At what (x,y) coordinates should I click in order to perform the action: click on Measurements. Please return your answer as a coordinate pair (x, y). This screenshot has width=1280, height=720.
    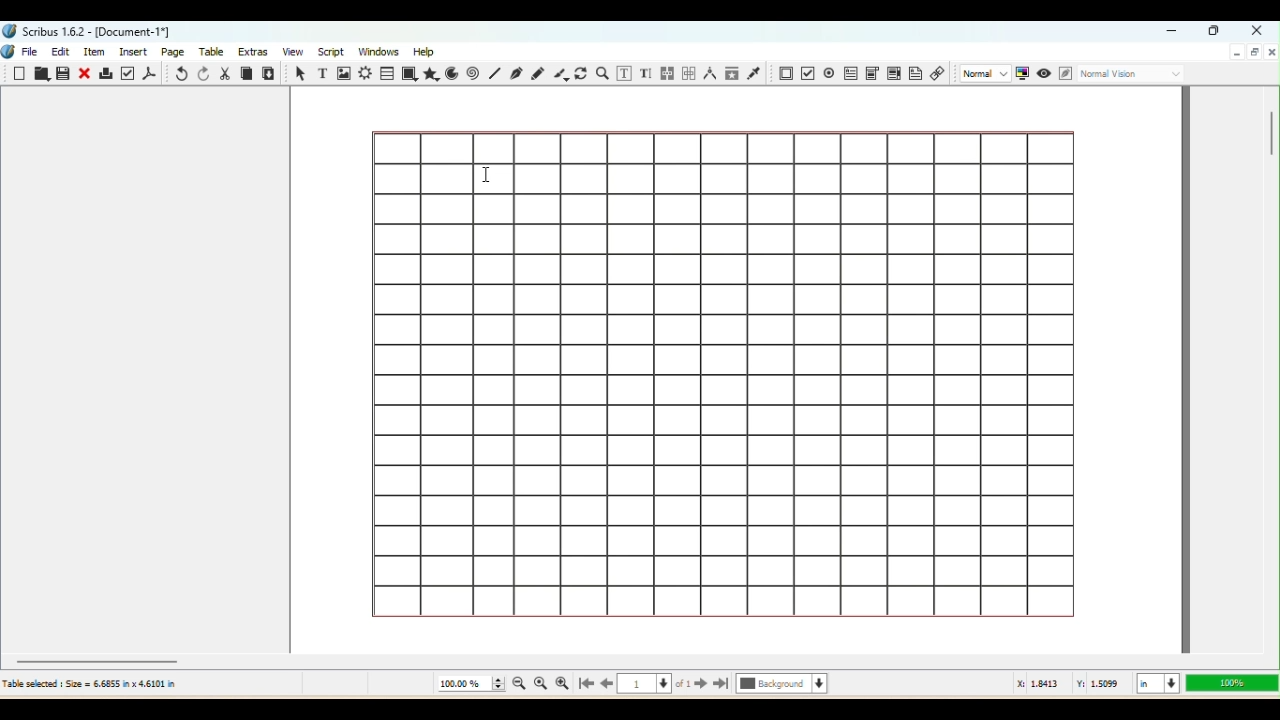
    Looking at the image, I should click on (708, 74).